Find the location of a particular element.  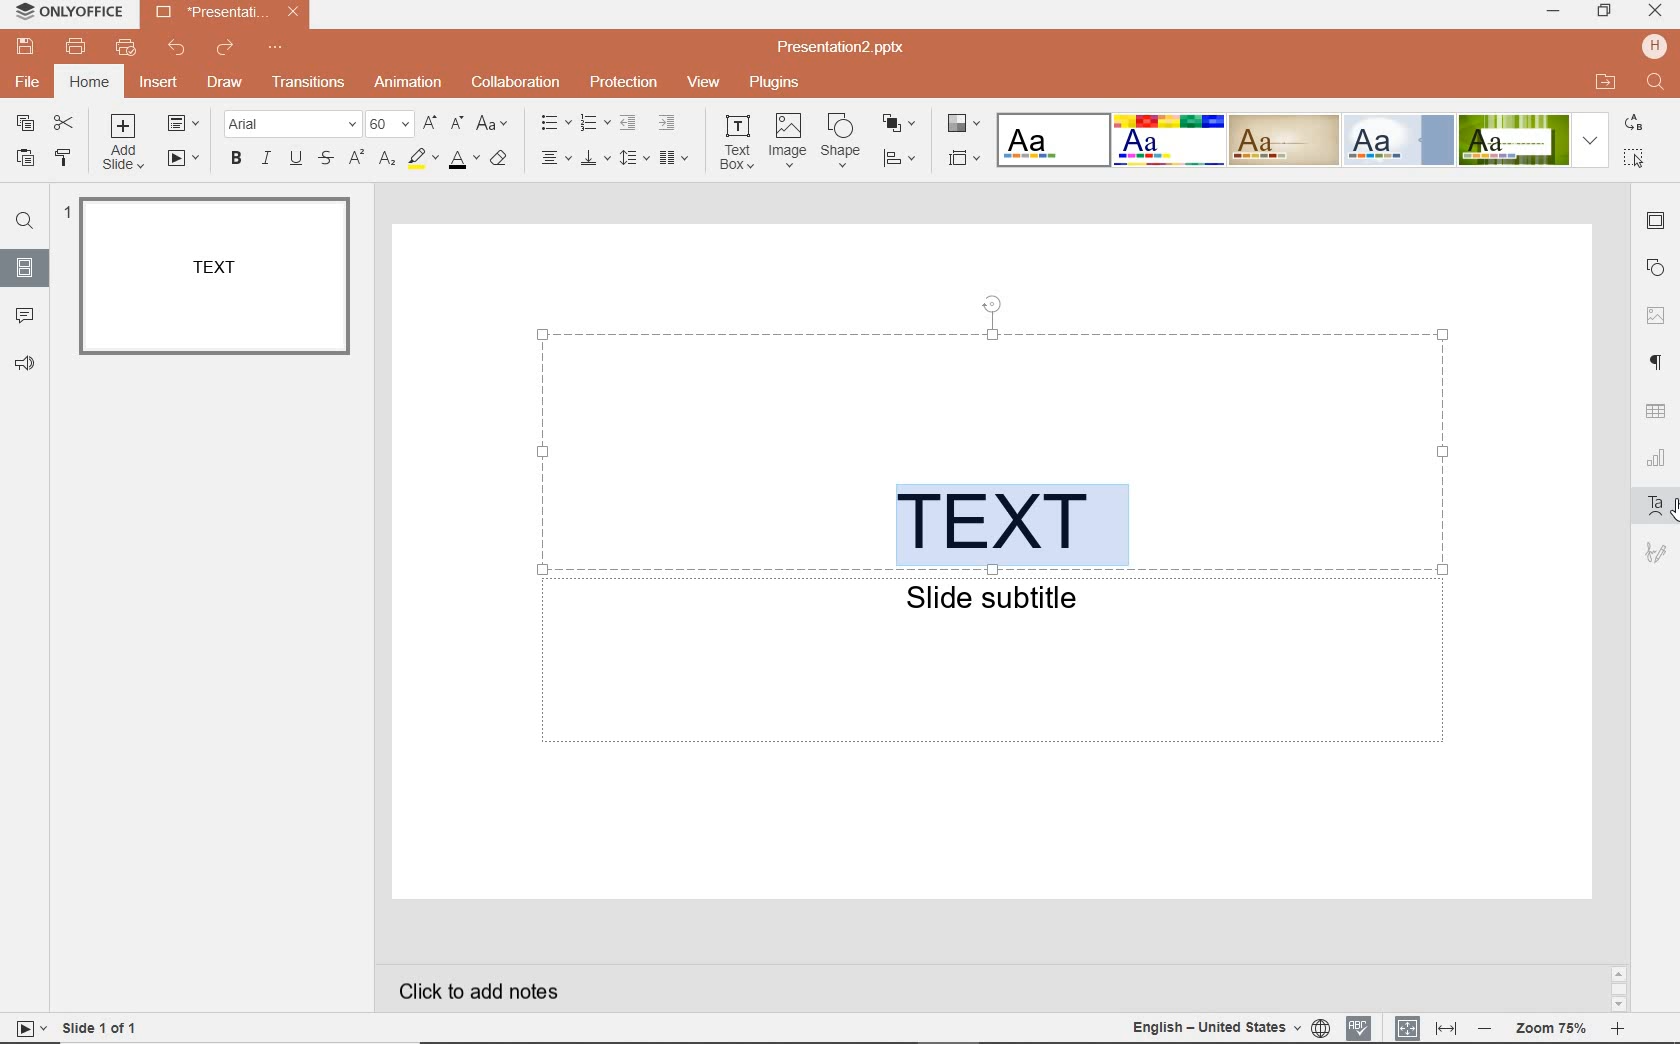

BULLETS is located at coordinates (555, 123).